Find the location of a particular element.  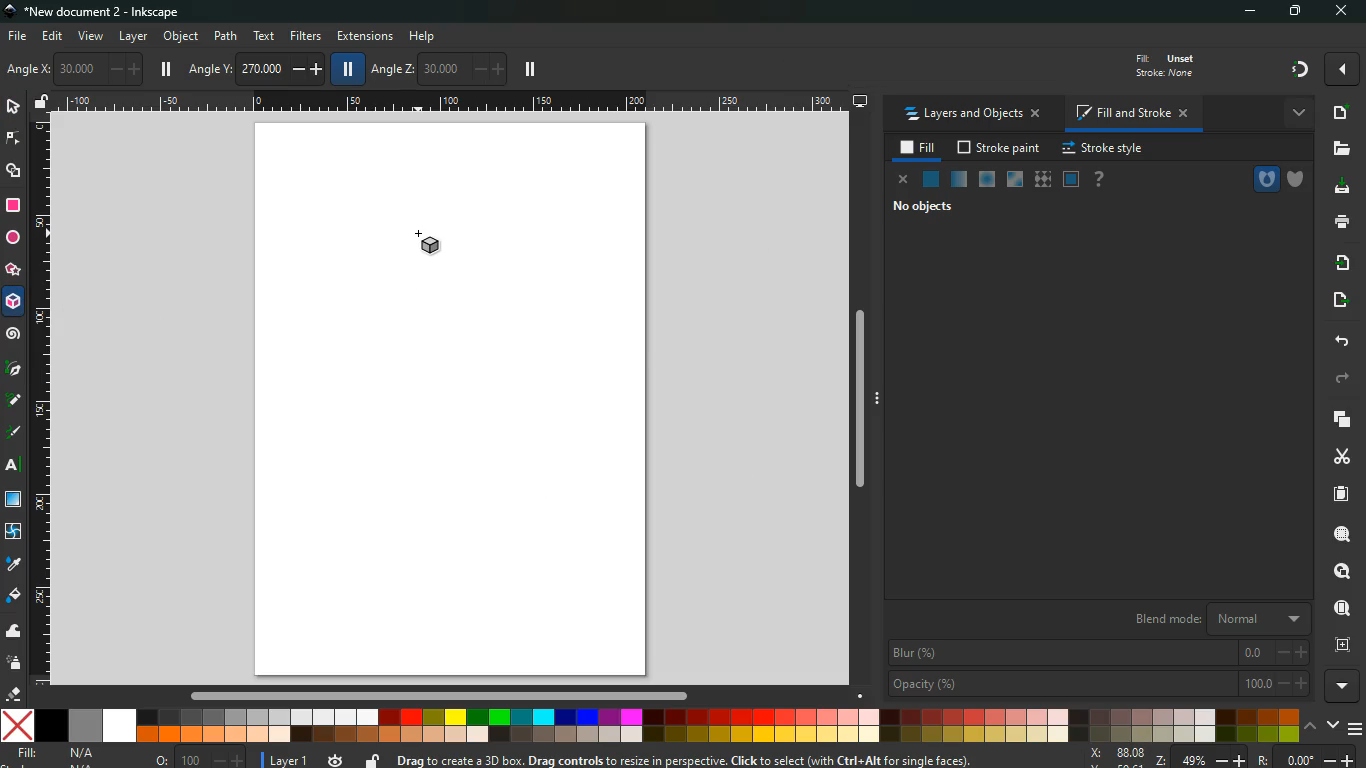

pause is located at coordinates (166, 69).